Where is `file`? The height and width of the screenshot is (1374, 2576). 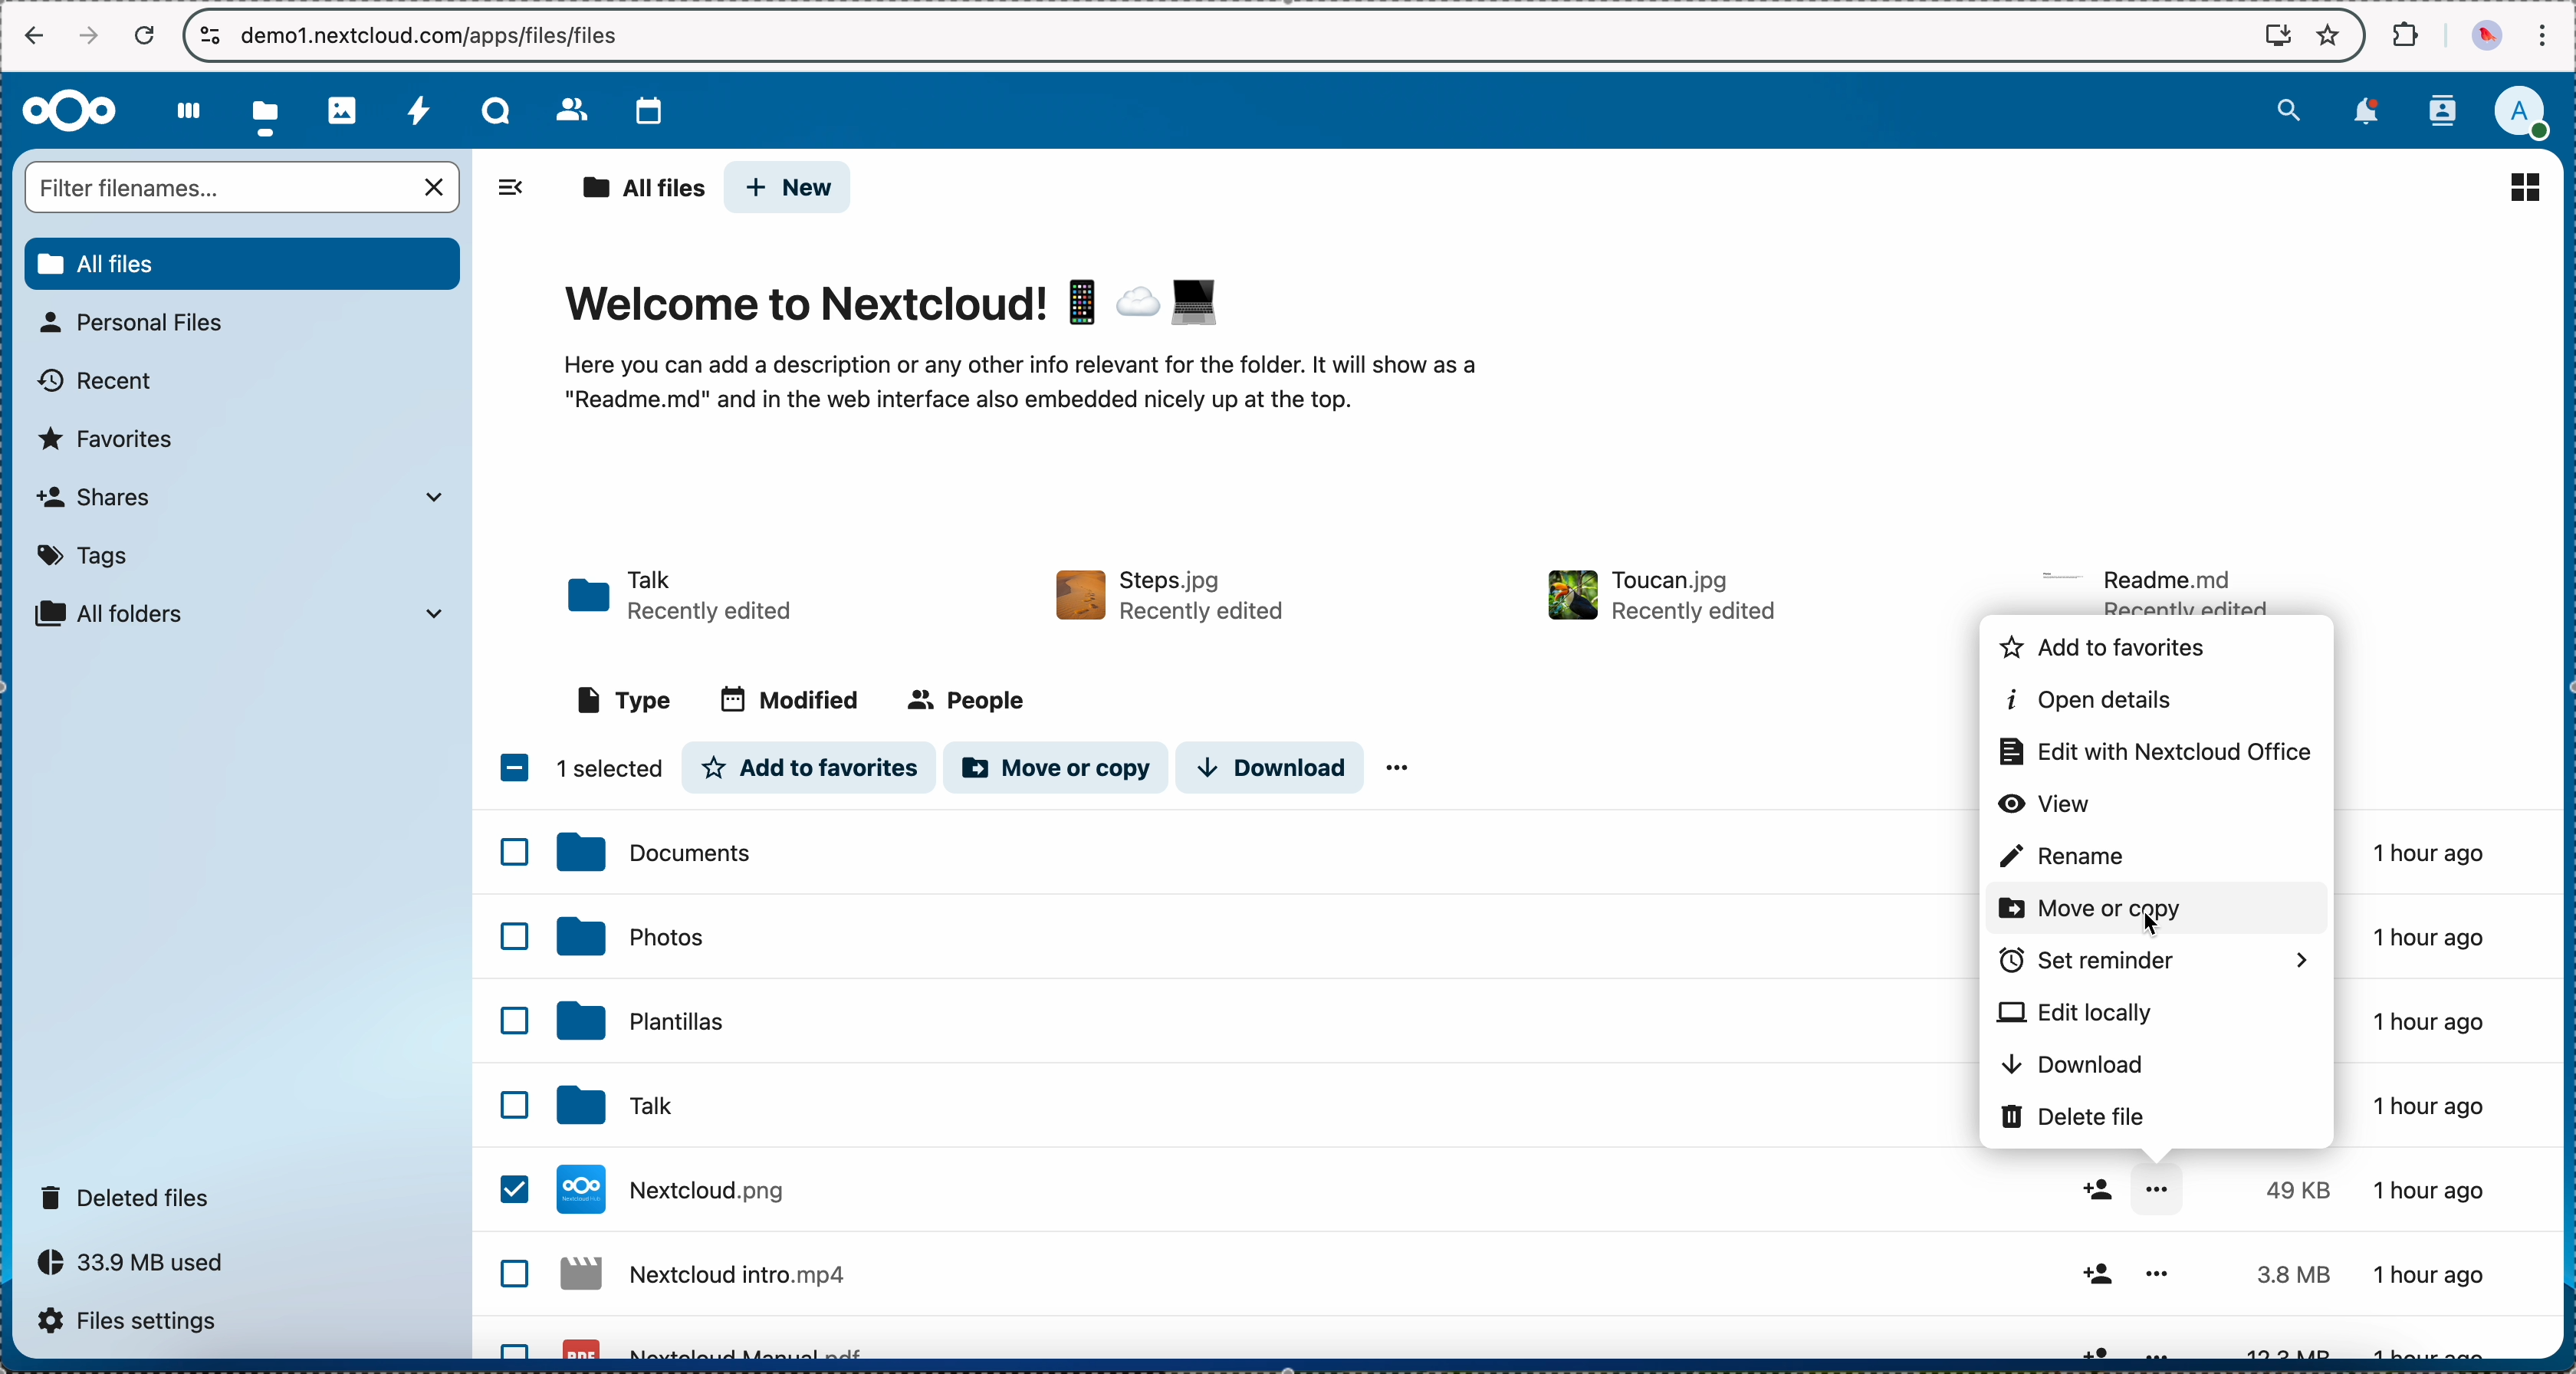
file is located at coordinates (2159, 590).